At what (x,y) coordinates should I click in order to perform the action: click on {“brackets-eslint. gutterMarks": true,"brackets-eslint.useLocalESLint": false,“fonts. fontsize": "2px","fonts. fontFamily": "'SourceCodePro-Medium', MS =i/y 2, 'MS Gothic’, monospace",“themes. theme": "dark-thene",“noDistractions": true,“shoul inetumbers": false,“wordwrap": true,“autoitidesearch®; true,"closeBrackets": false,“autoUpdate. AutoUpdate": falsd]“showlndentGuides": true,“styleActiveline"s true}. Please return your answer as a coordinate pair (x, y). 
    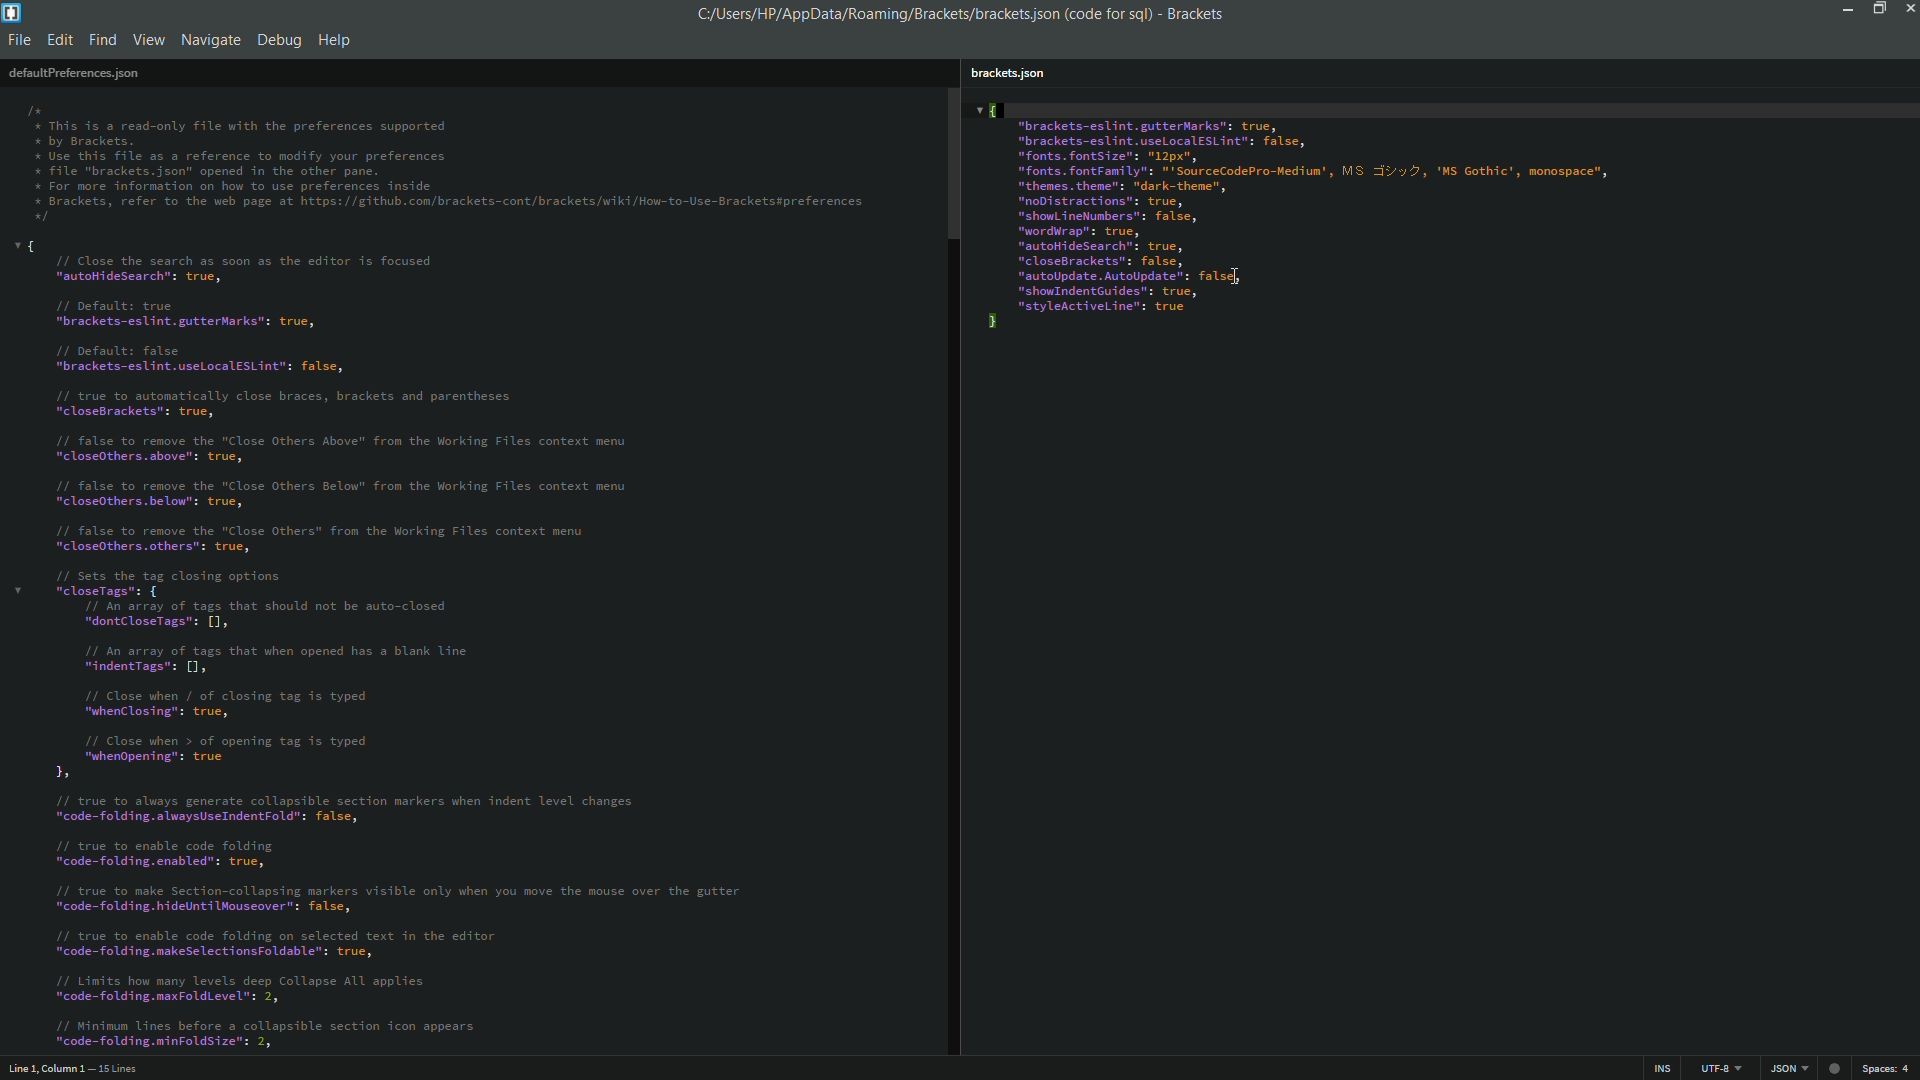
    Looking at the image, I should click on (1360, 218).